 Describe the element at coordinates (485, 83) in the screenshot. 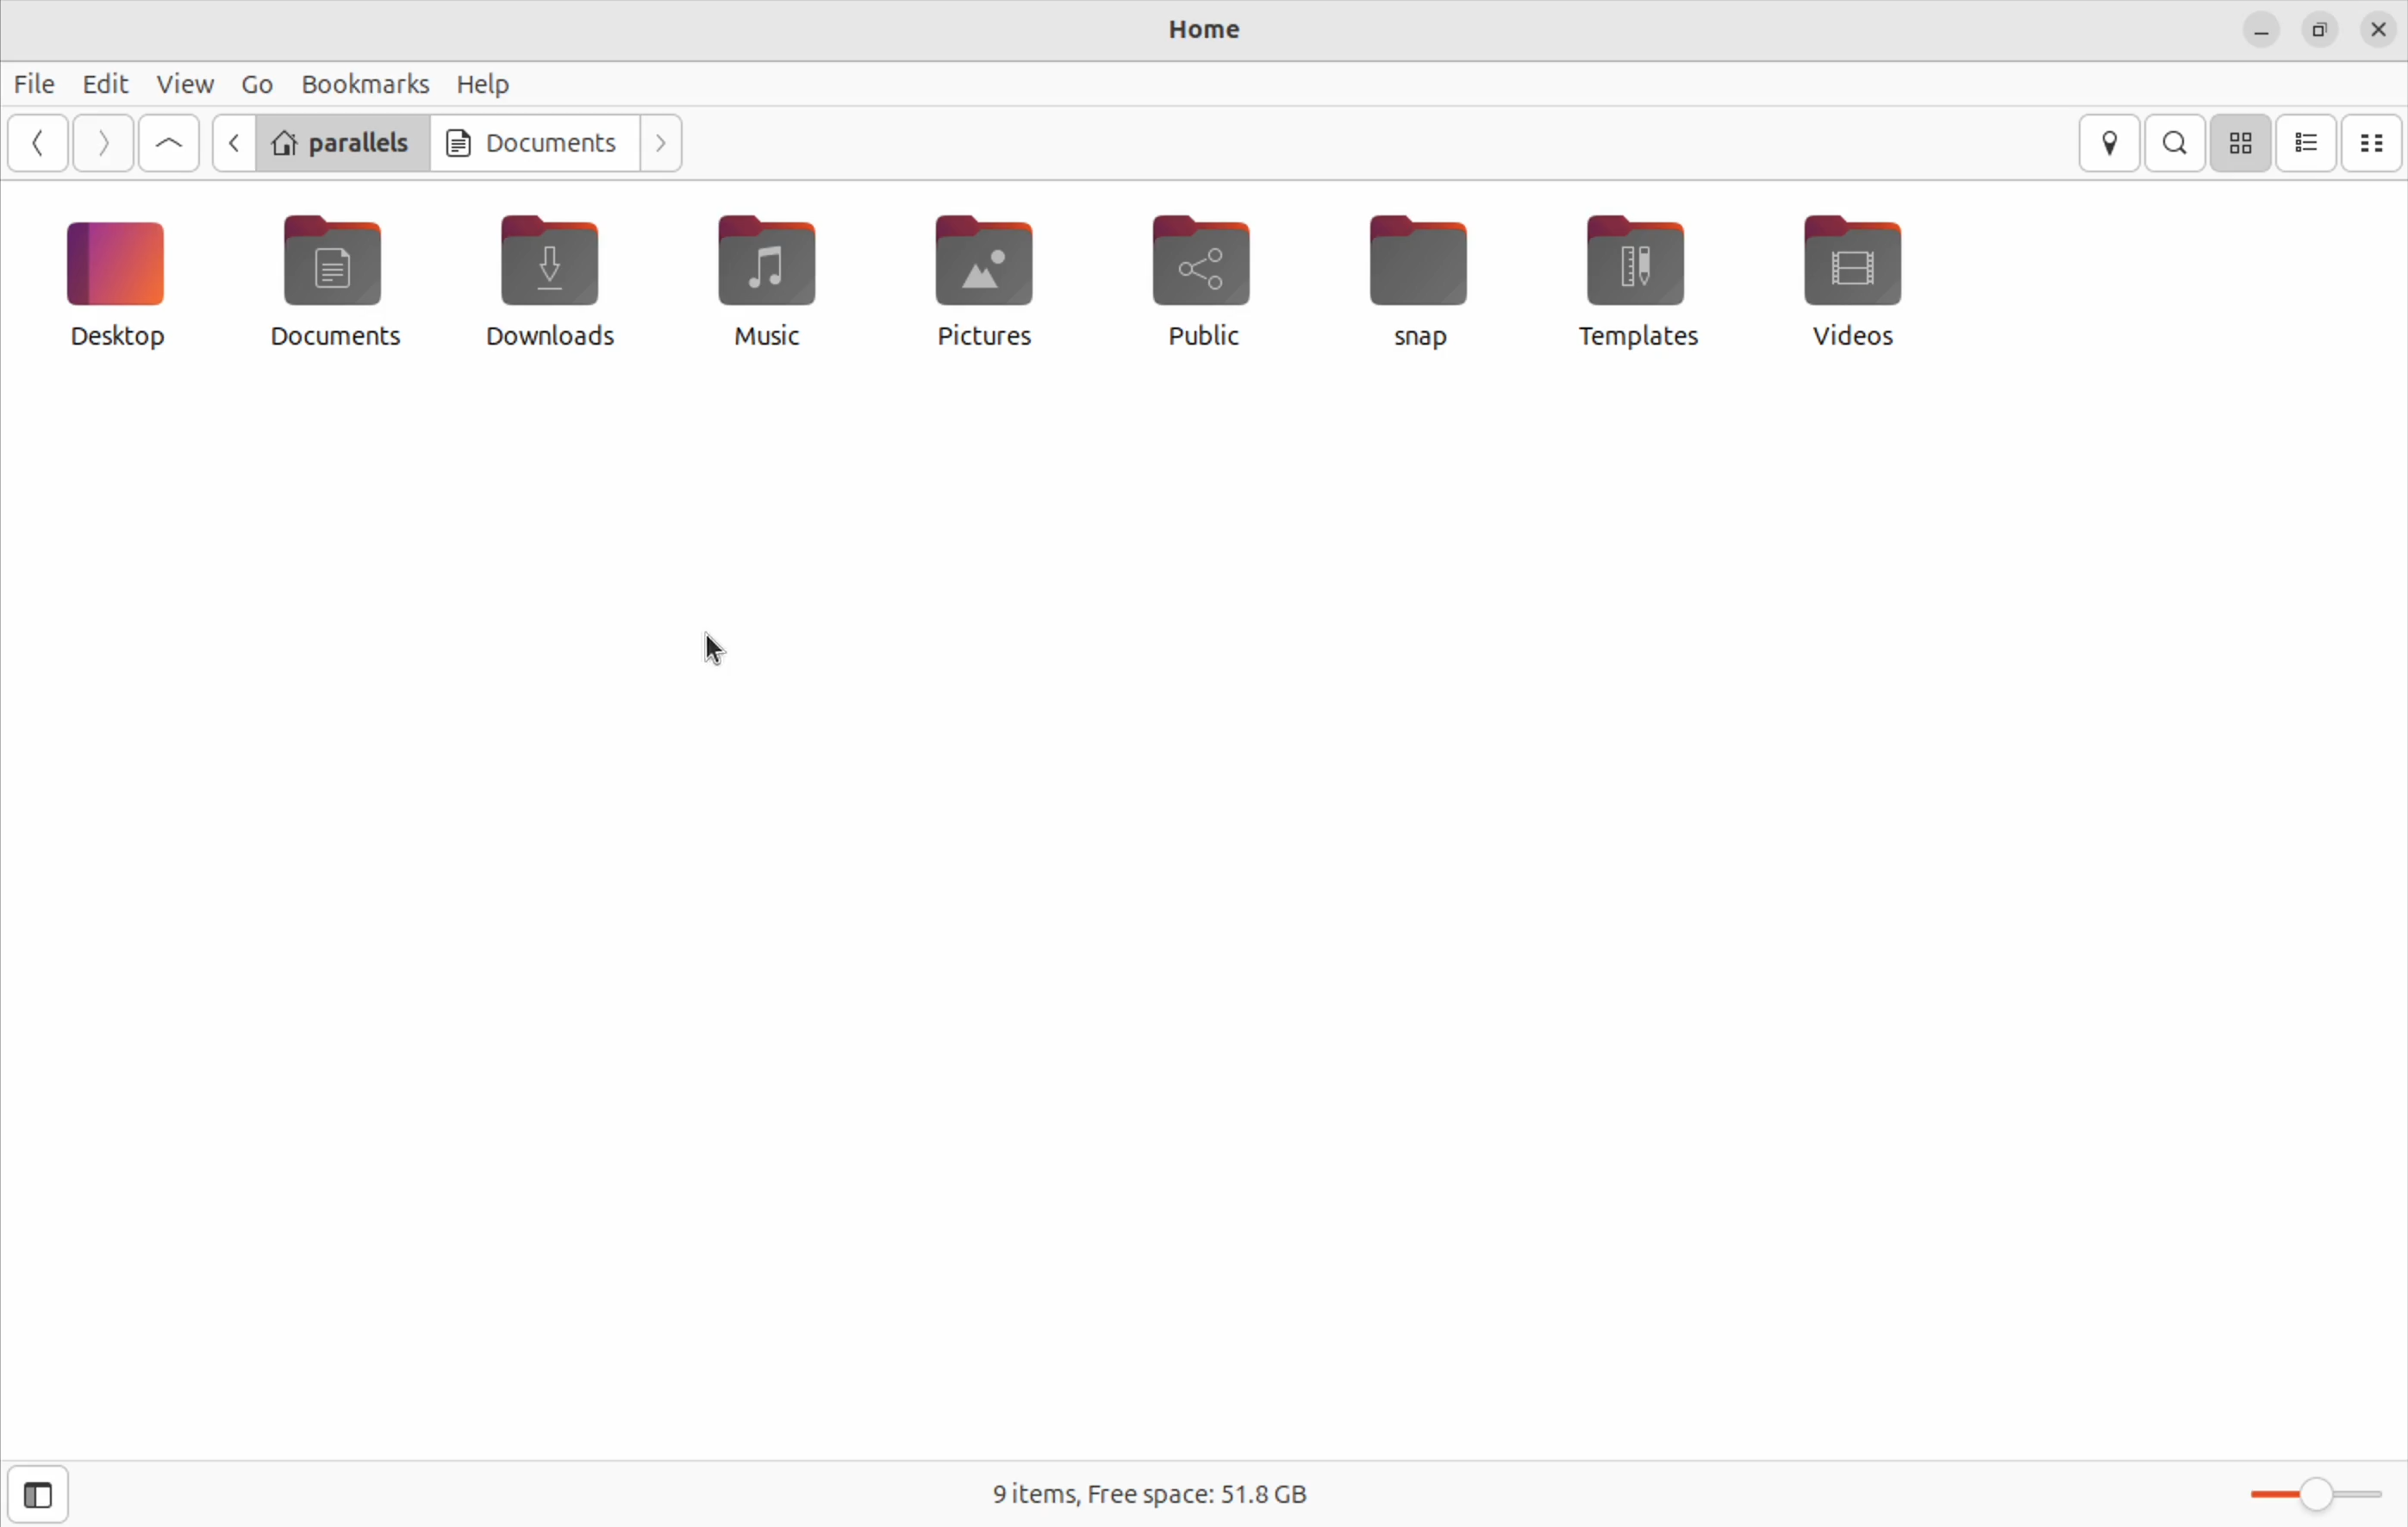

I see `Help` at that location.